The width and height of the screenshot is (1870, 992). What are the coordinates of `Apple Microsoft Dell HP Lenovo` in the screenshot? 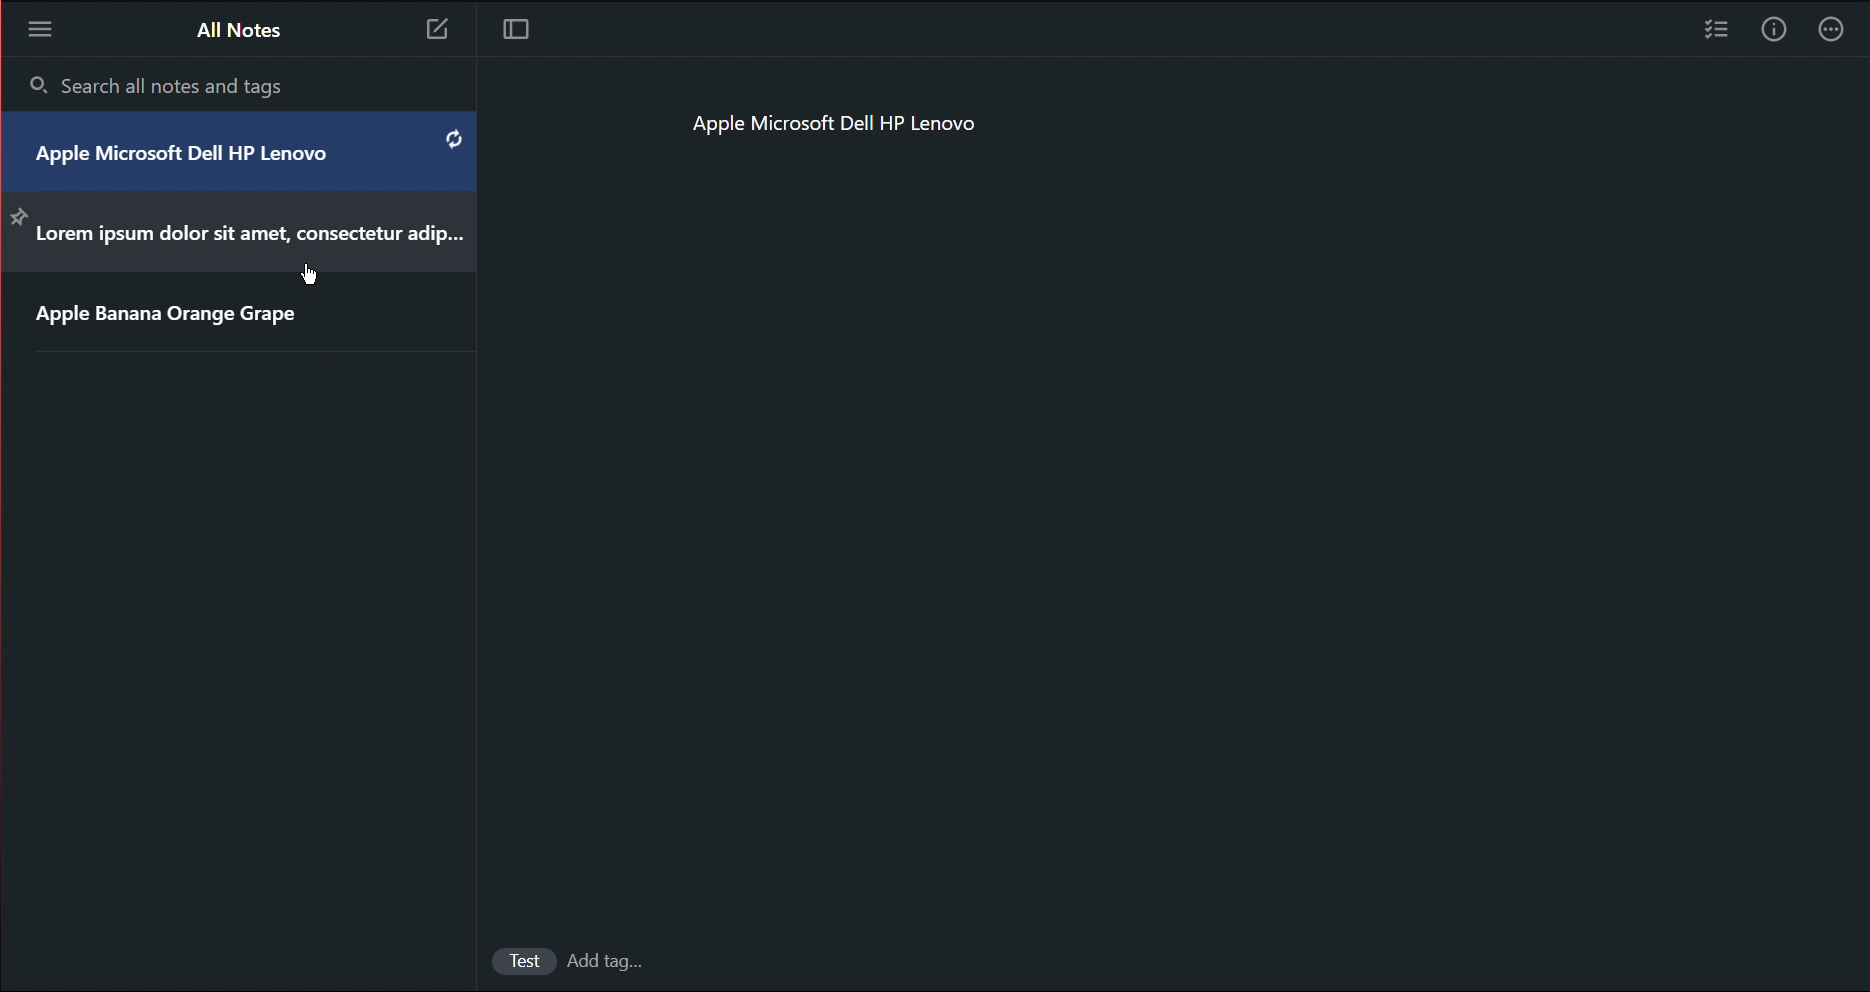 It's located at (202, 155).